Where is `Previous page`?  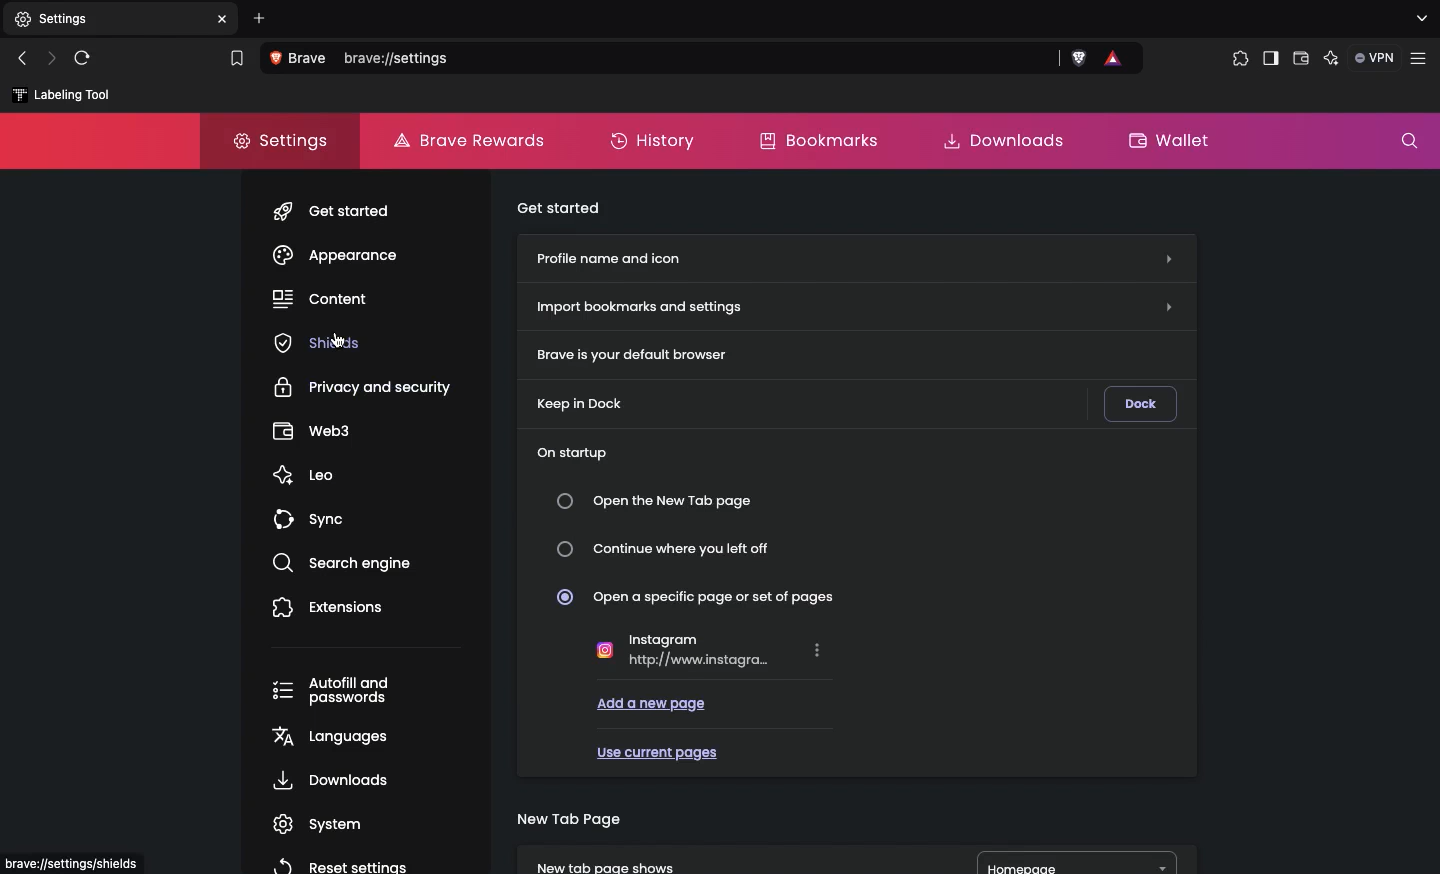 Previous page is located at coordinates (25, 60).